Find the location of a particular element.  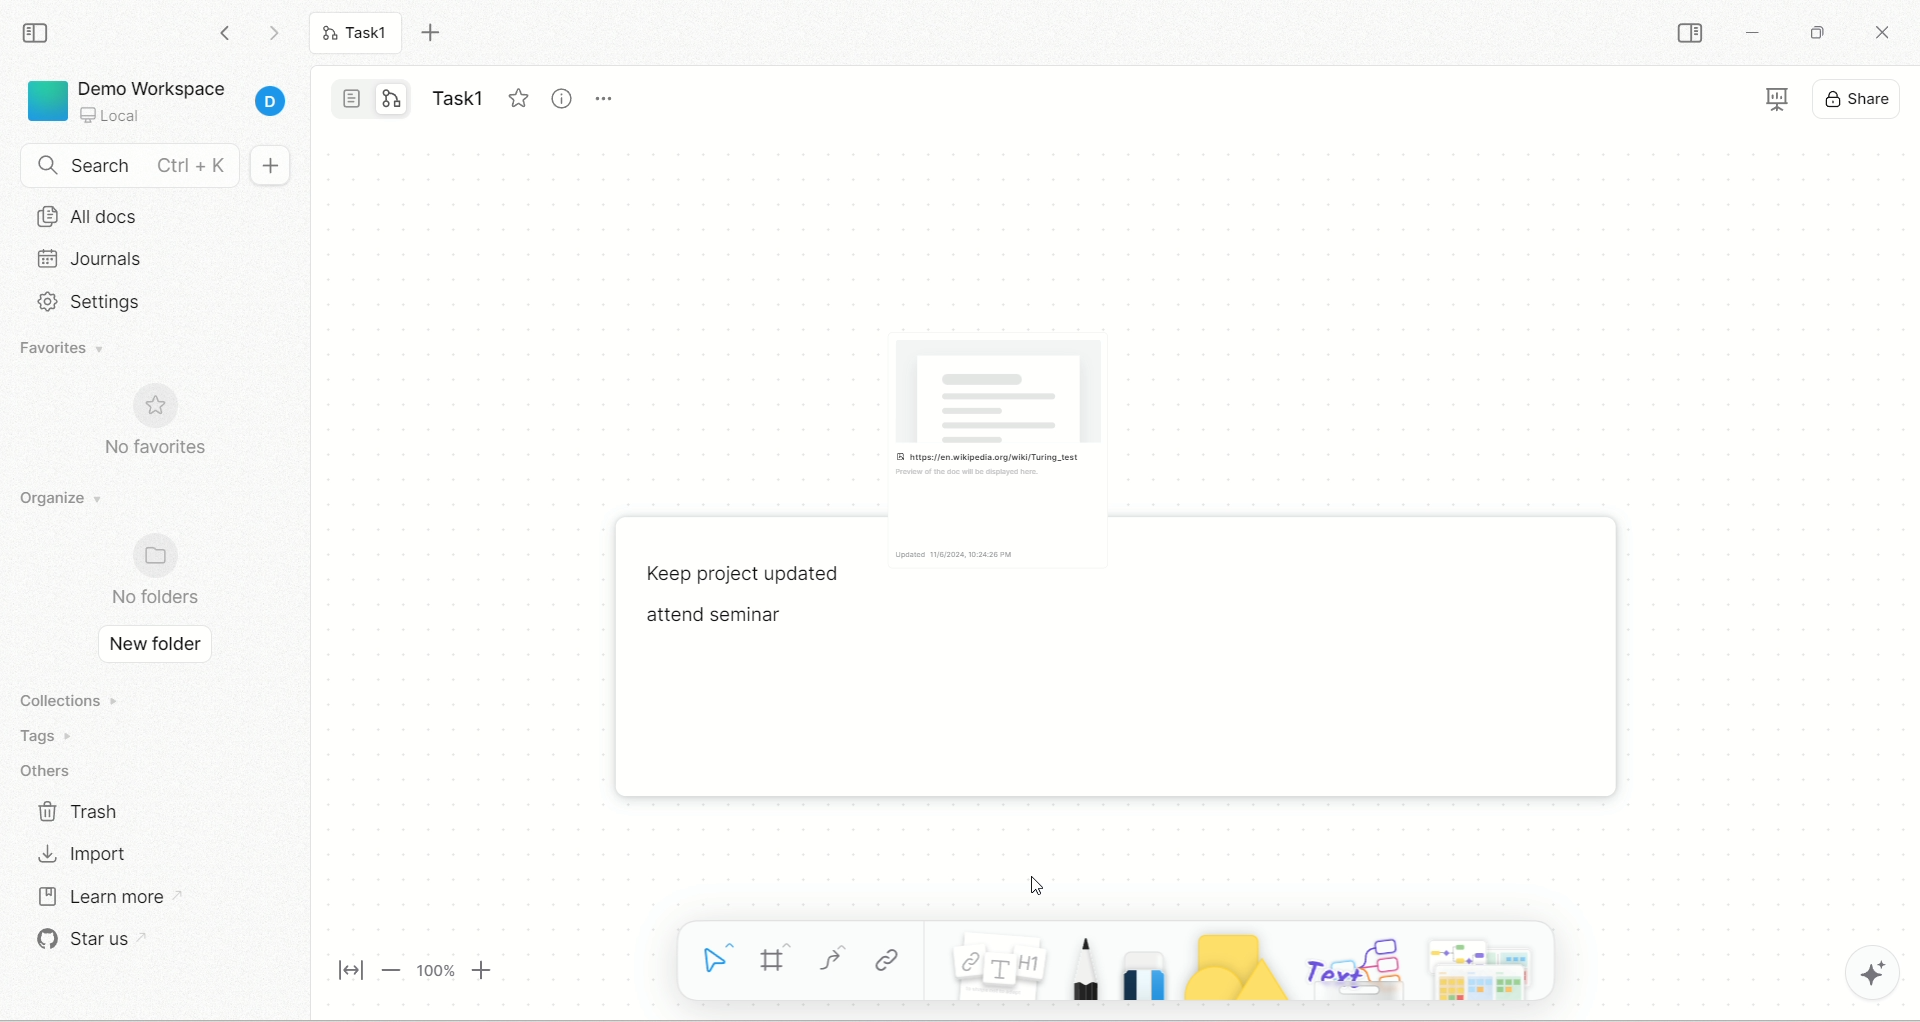

maximize is located at coordinates (1814, 31).